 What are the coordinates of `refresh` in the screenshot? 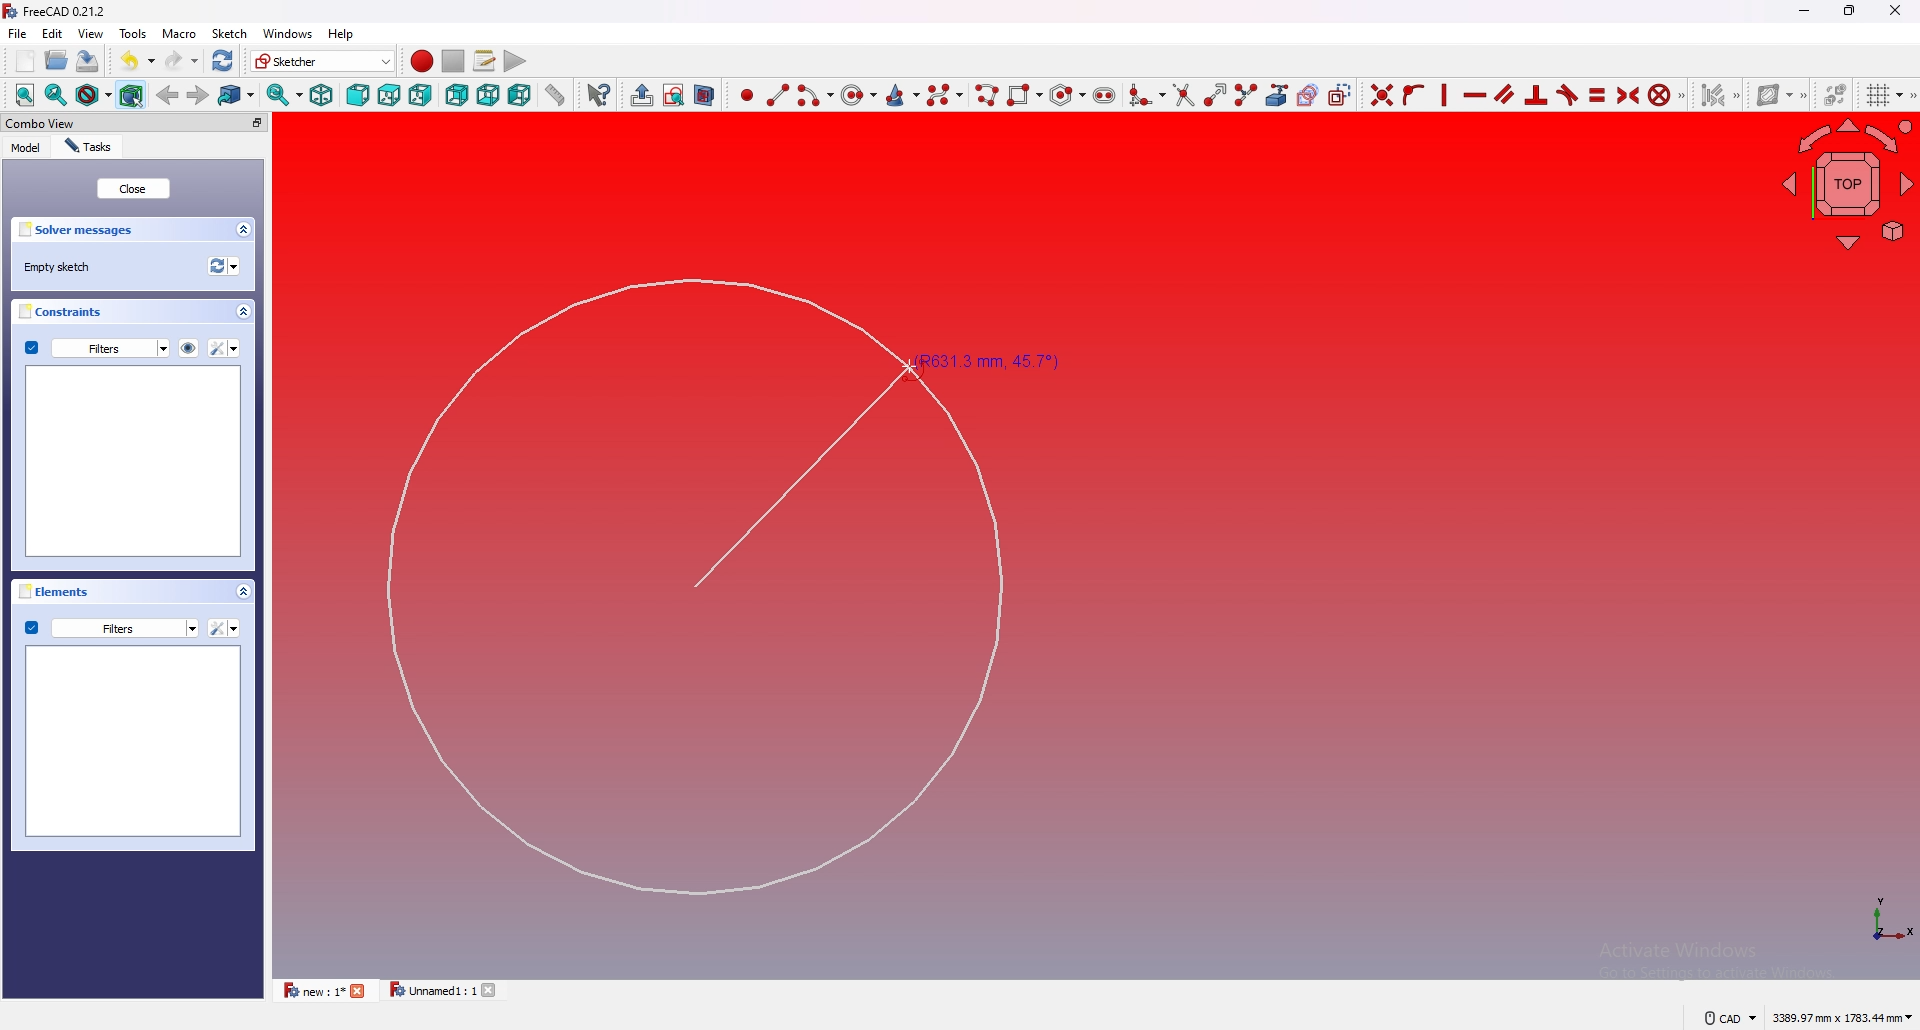 It's located at (224, 61).